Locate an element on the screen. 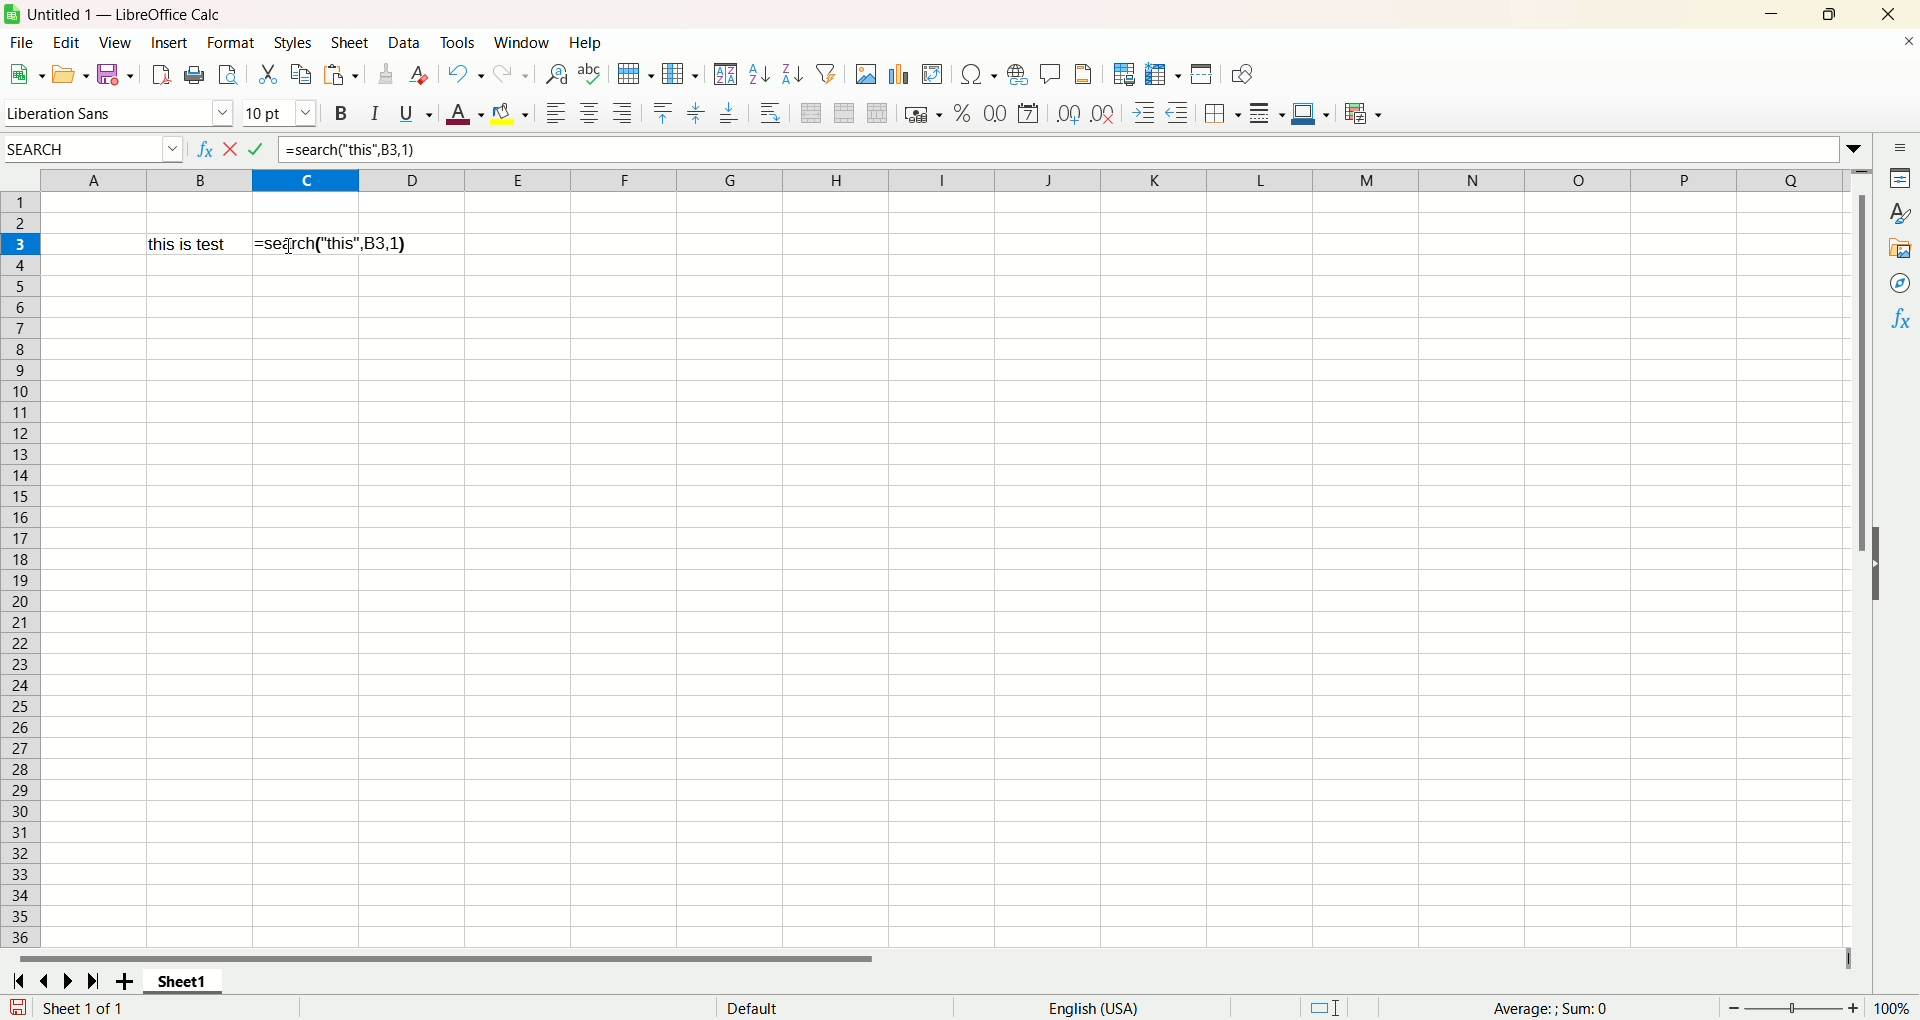 The height and width of the screenshot is (1020, 1920). functions is located at coordinates (1900, 318).